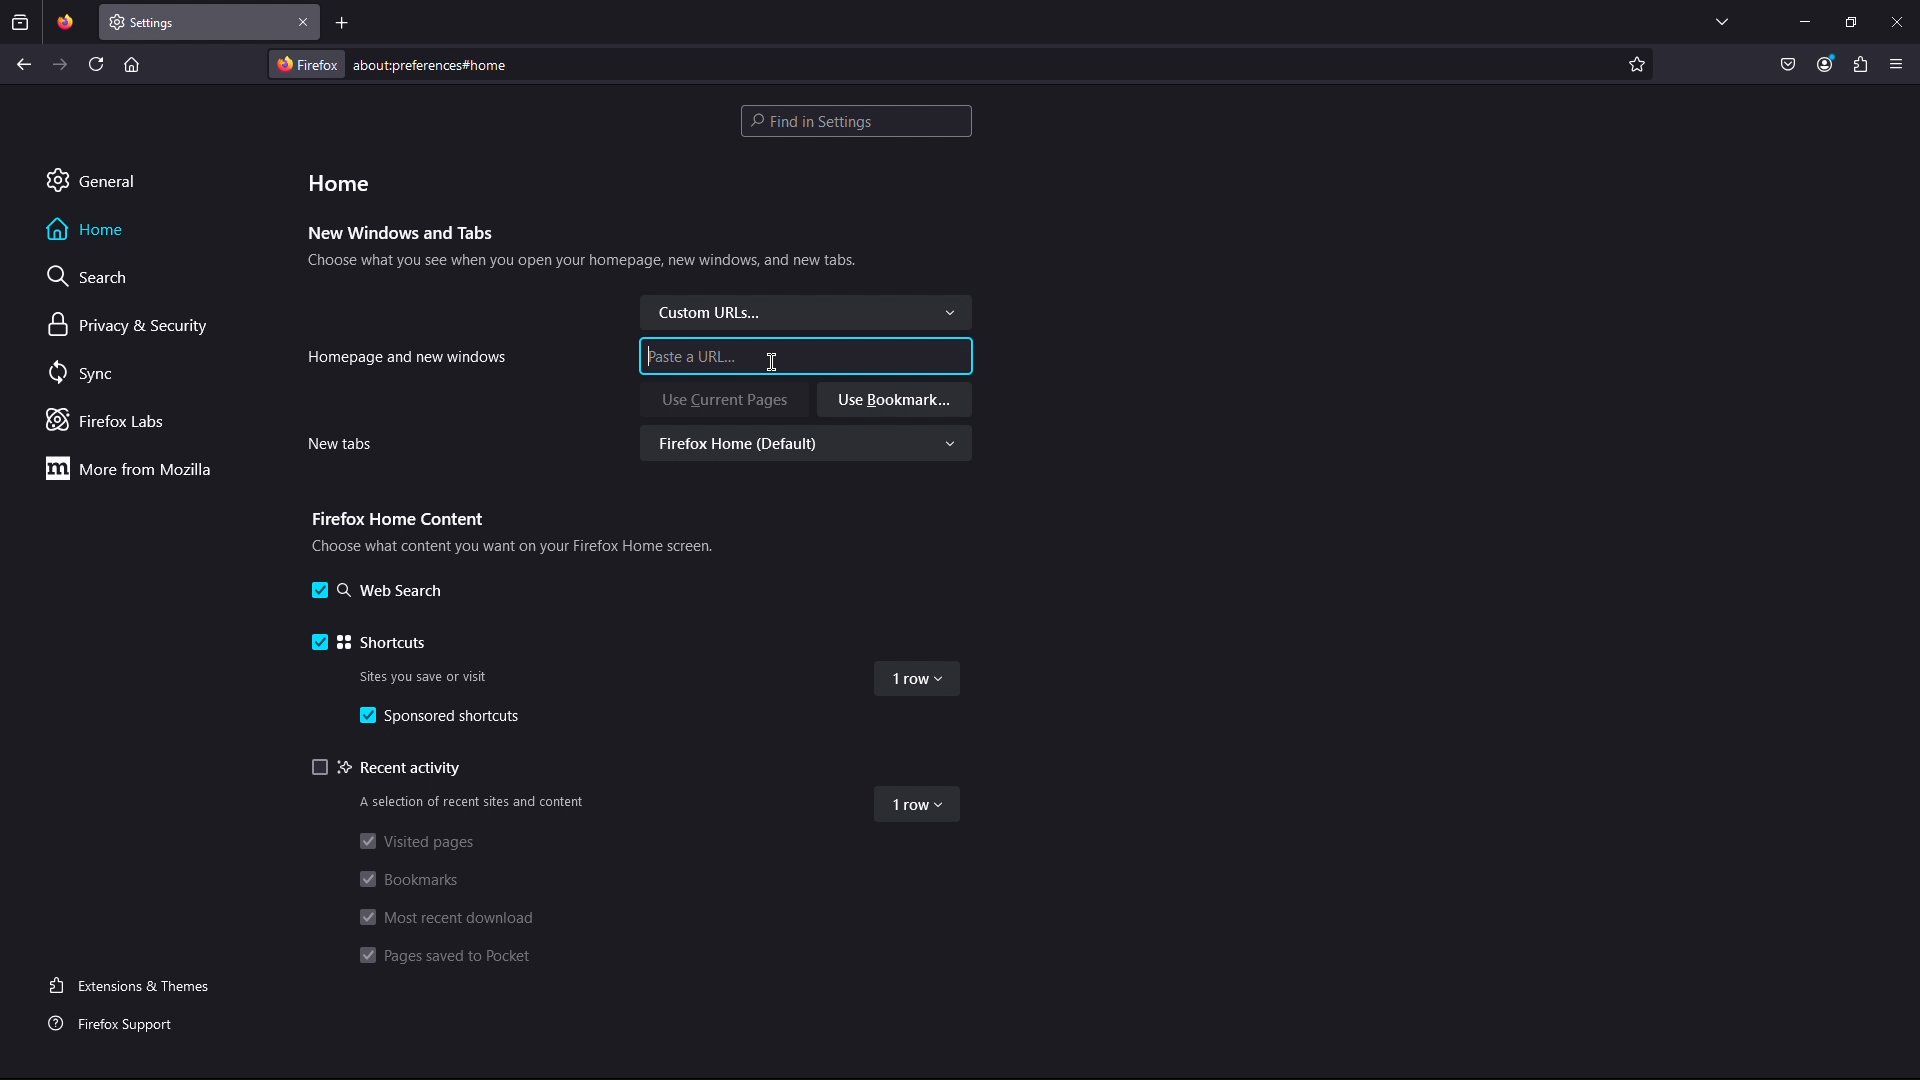 The height and width of the screenshot is (1080, 1920). I want to click on Account, so click(1825, 66).